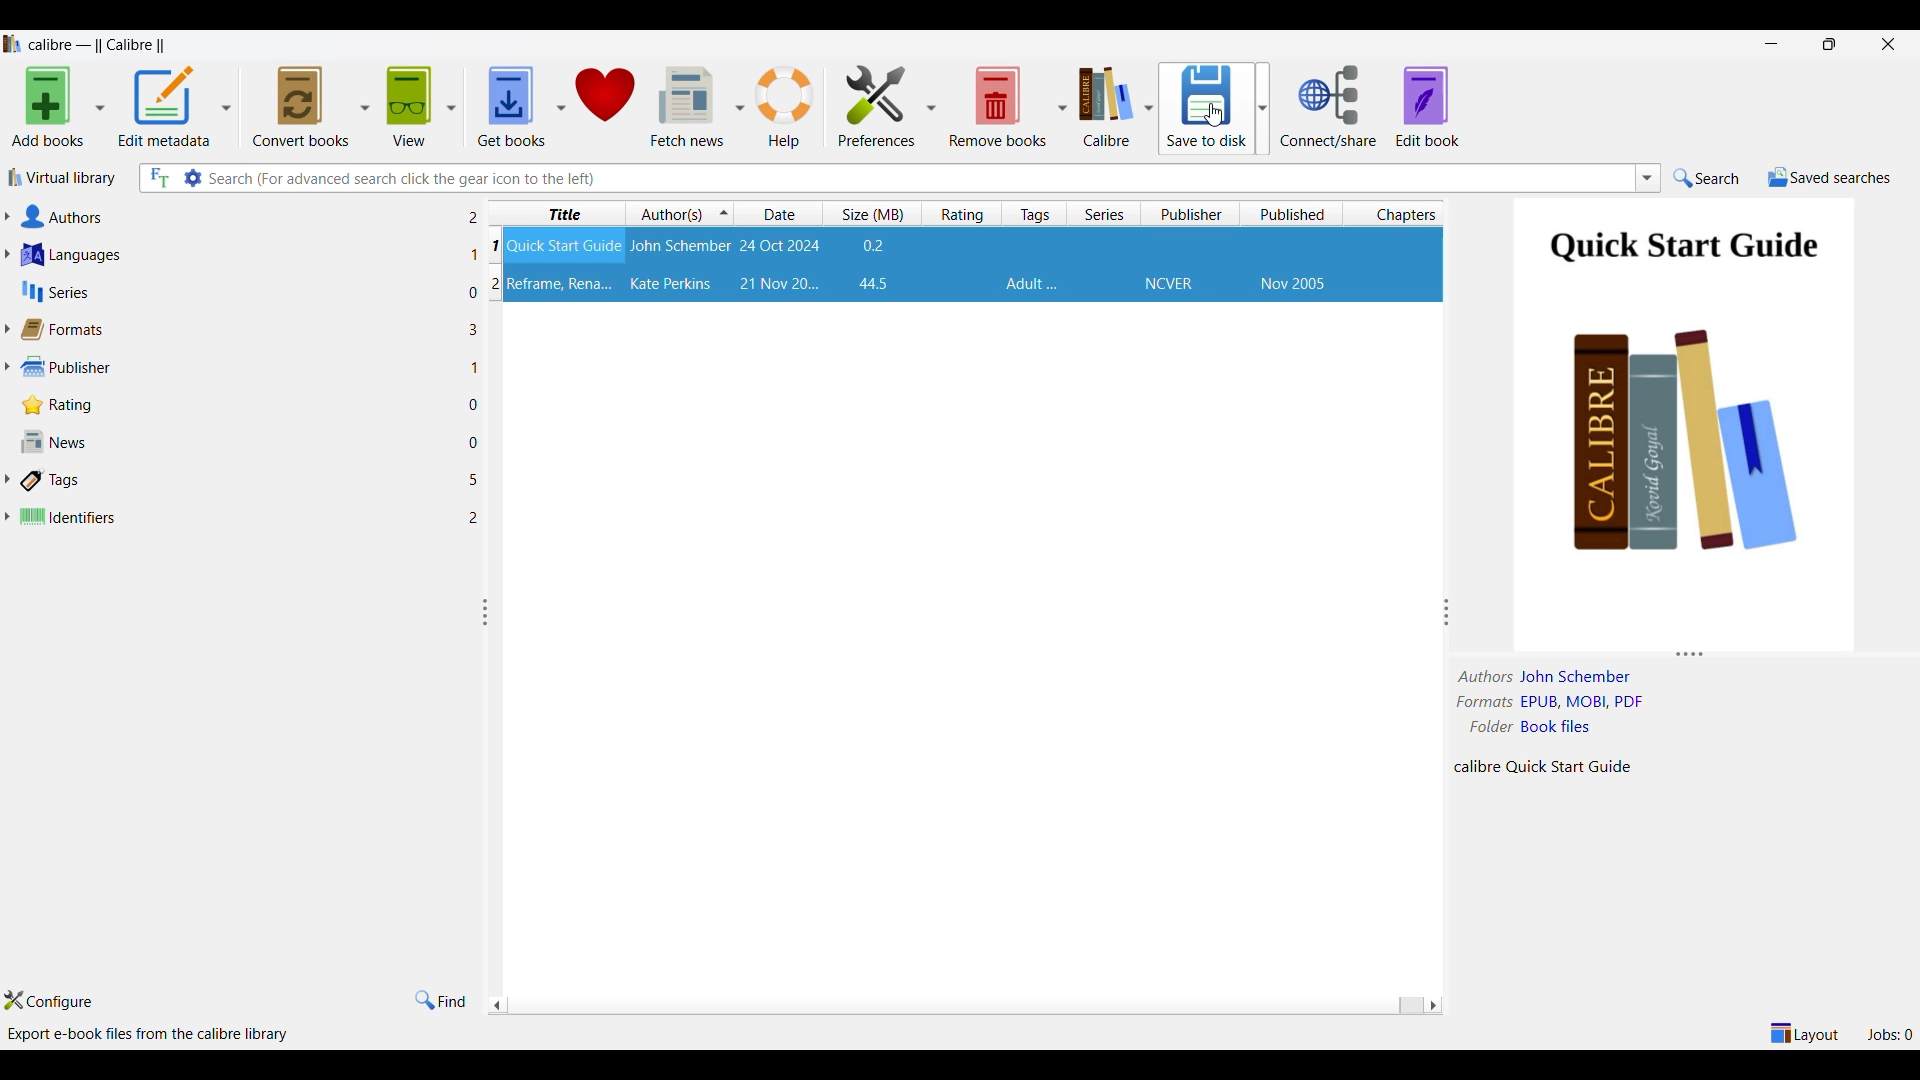 The image size is (1920, 1080). What do you see at coordinates (1830, 177) in the screenshot?
I see `Saved searches` at bounding box center [1830, 177].